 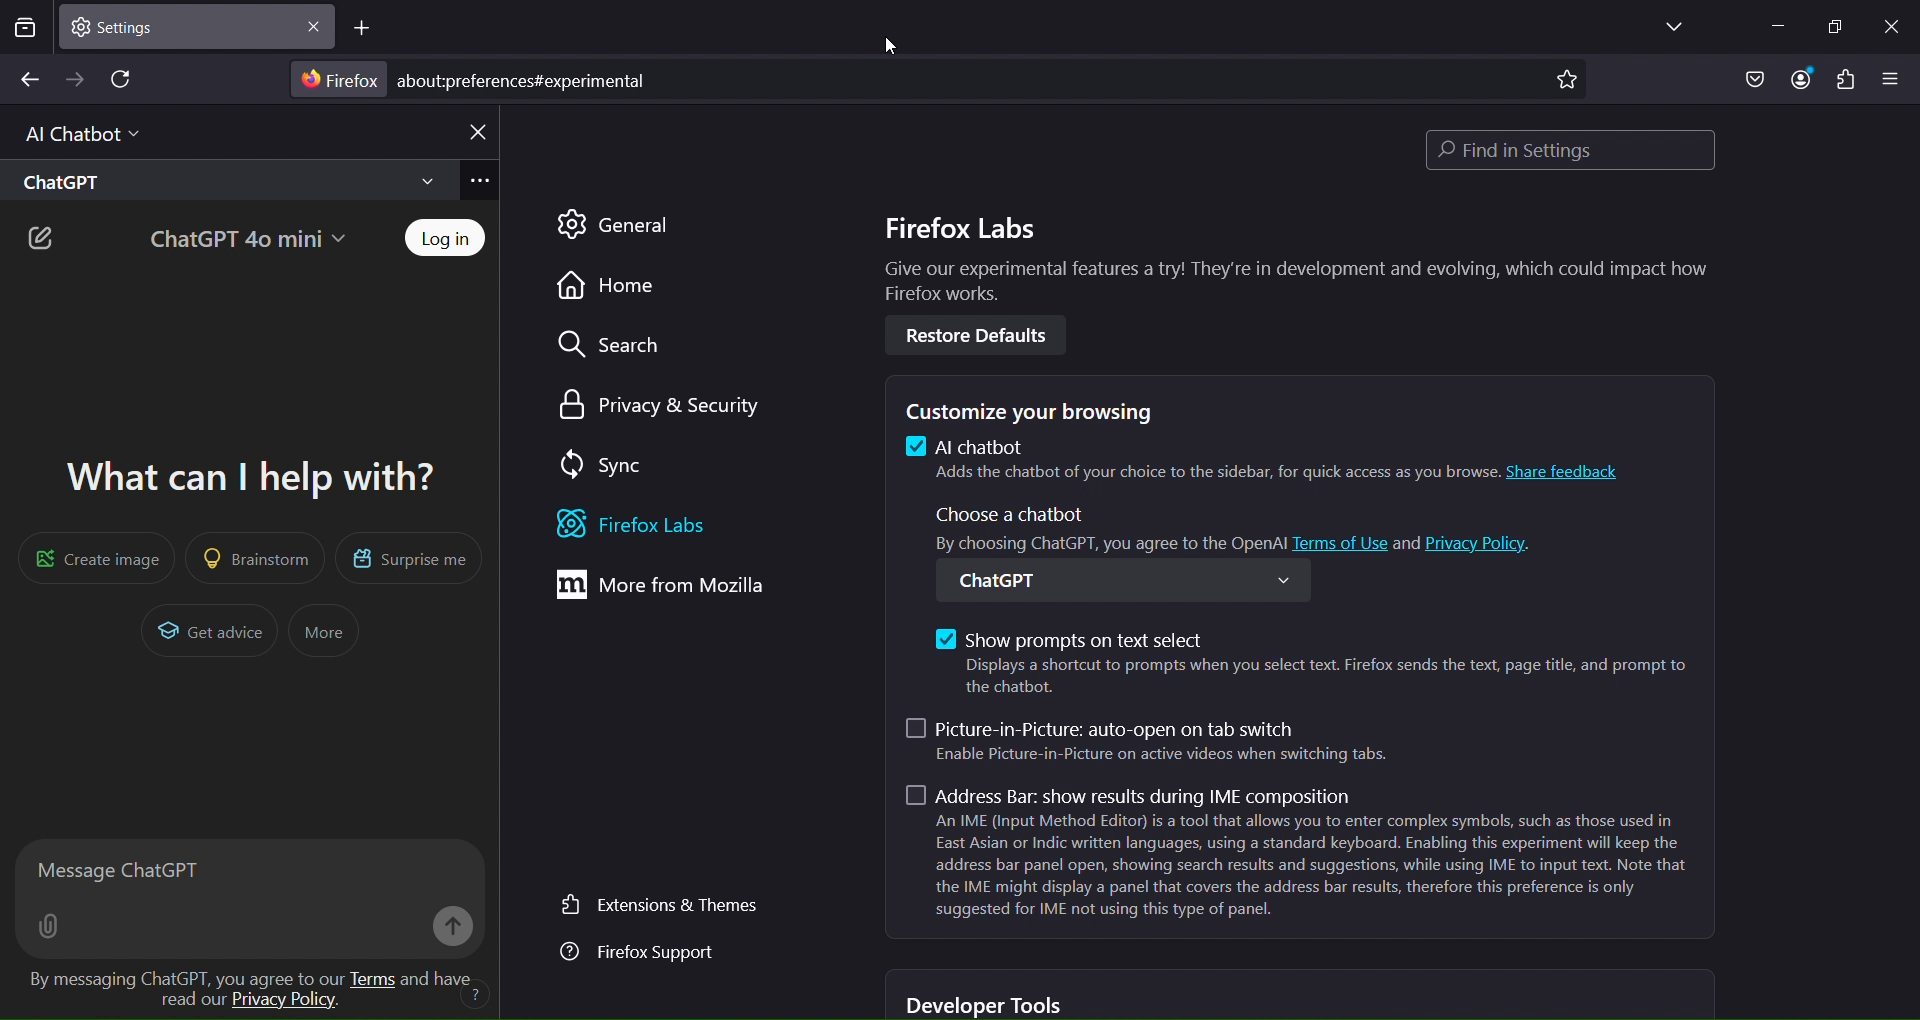 What do you see at coordinates (185, 999) in the screenshot?
I see `read our` at bounding box center [185, 999].